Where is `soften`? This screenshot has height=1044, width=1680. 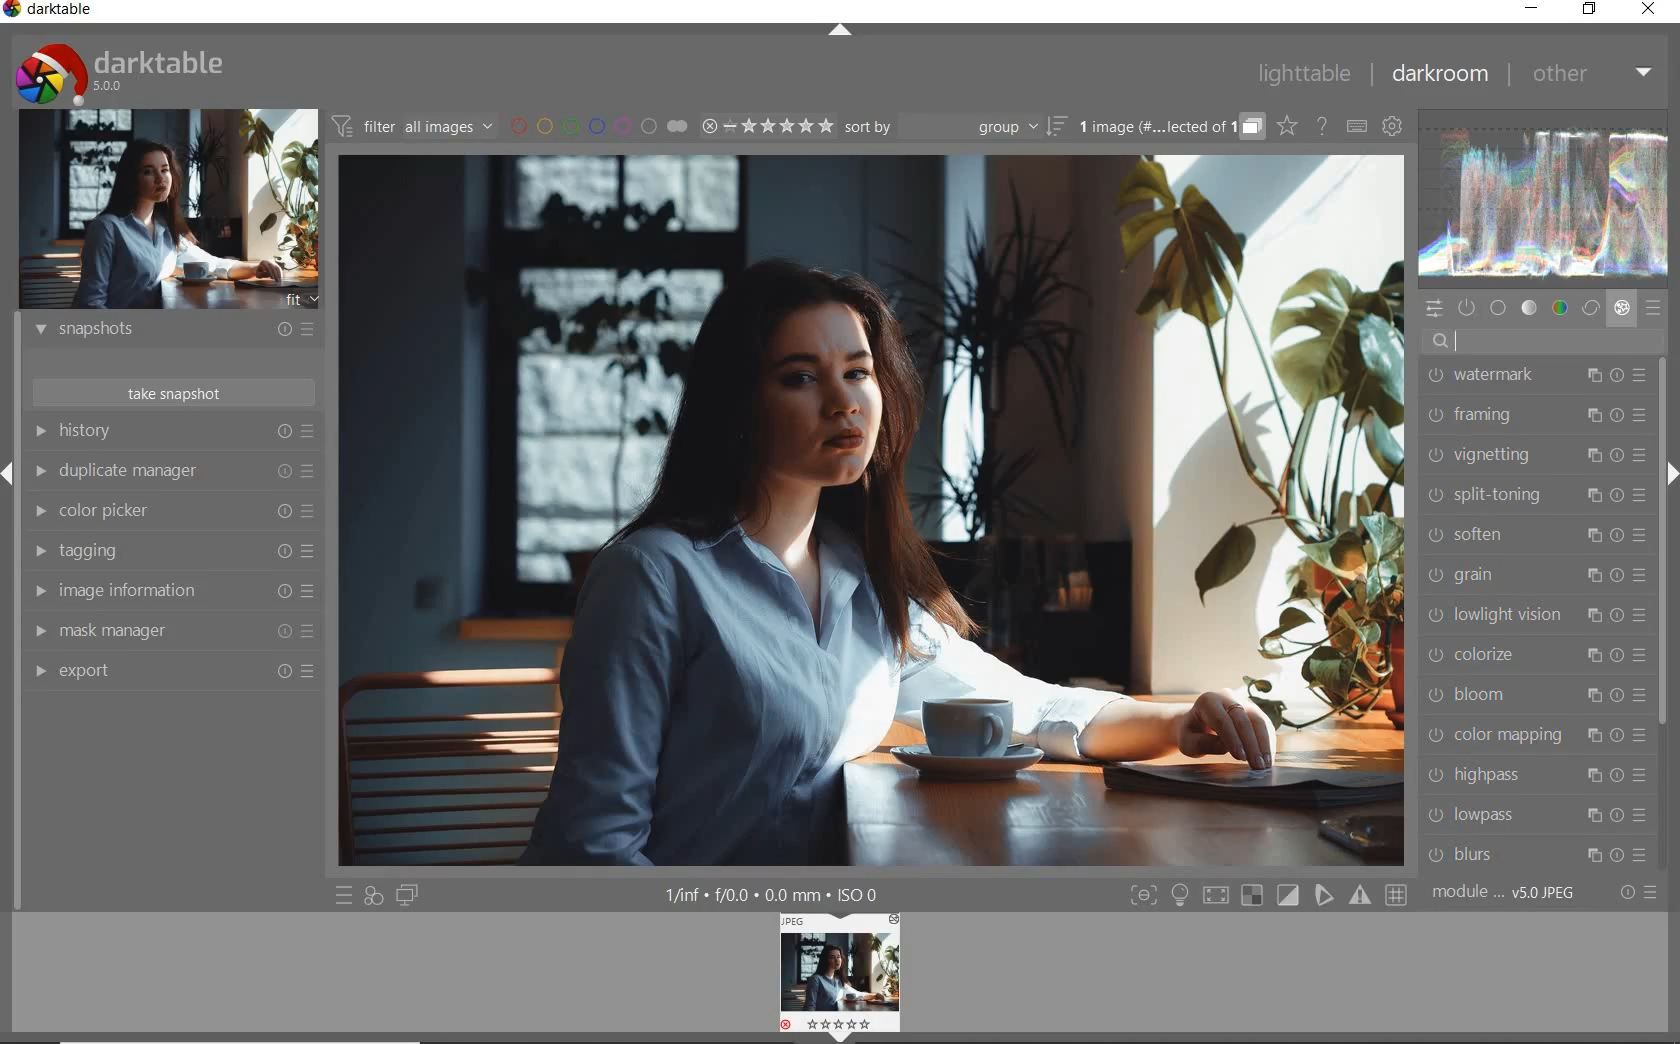
soften is located at coordinates (1537, 535).